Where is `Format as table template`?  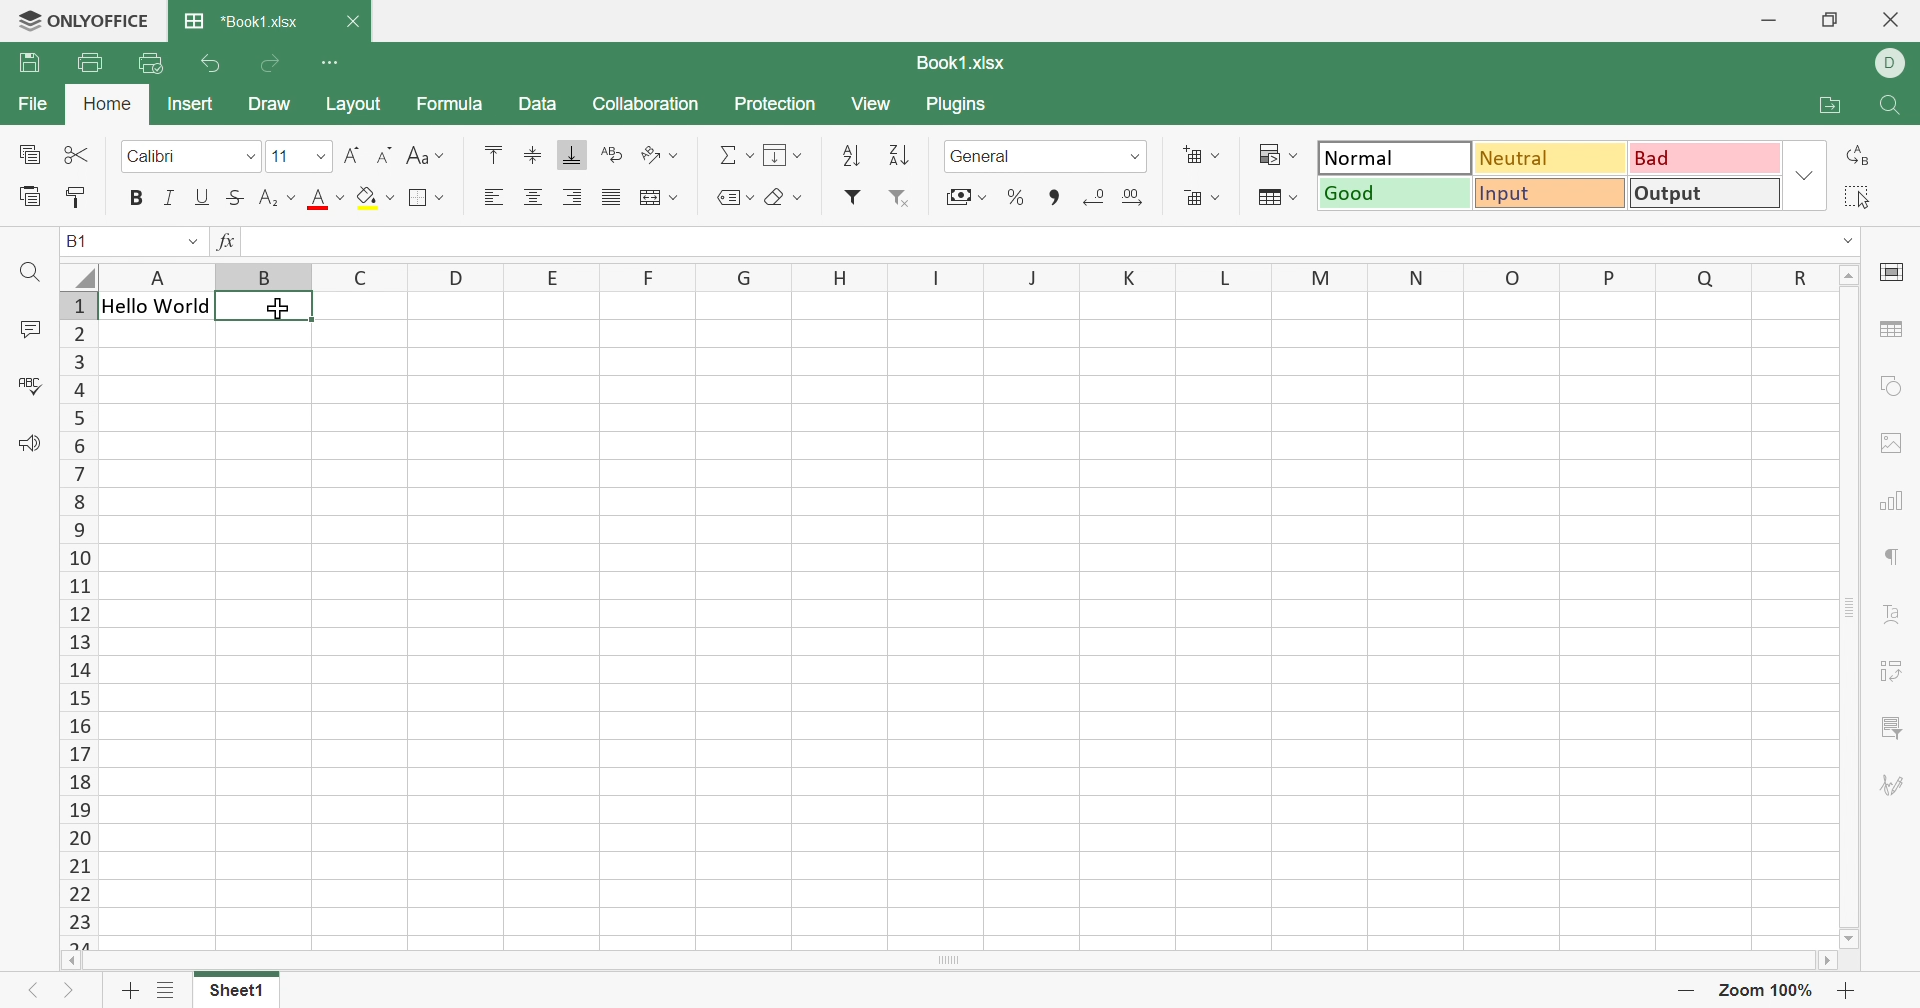
Format as table template is located at coordinates (1278, 199).